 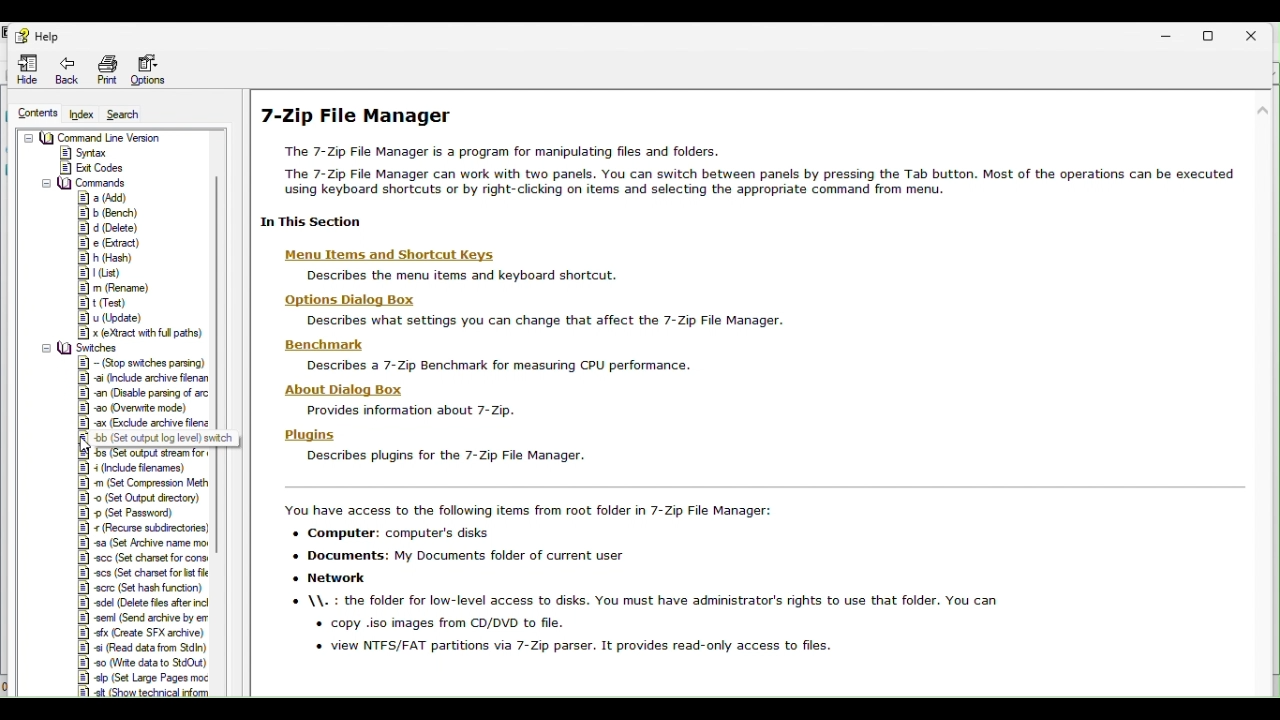 I want to click on IN, 00 (ot output log level) swech, so click(x=171, y=438).